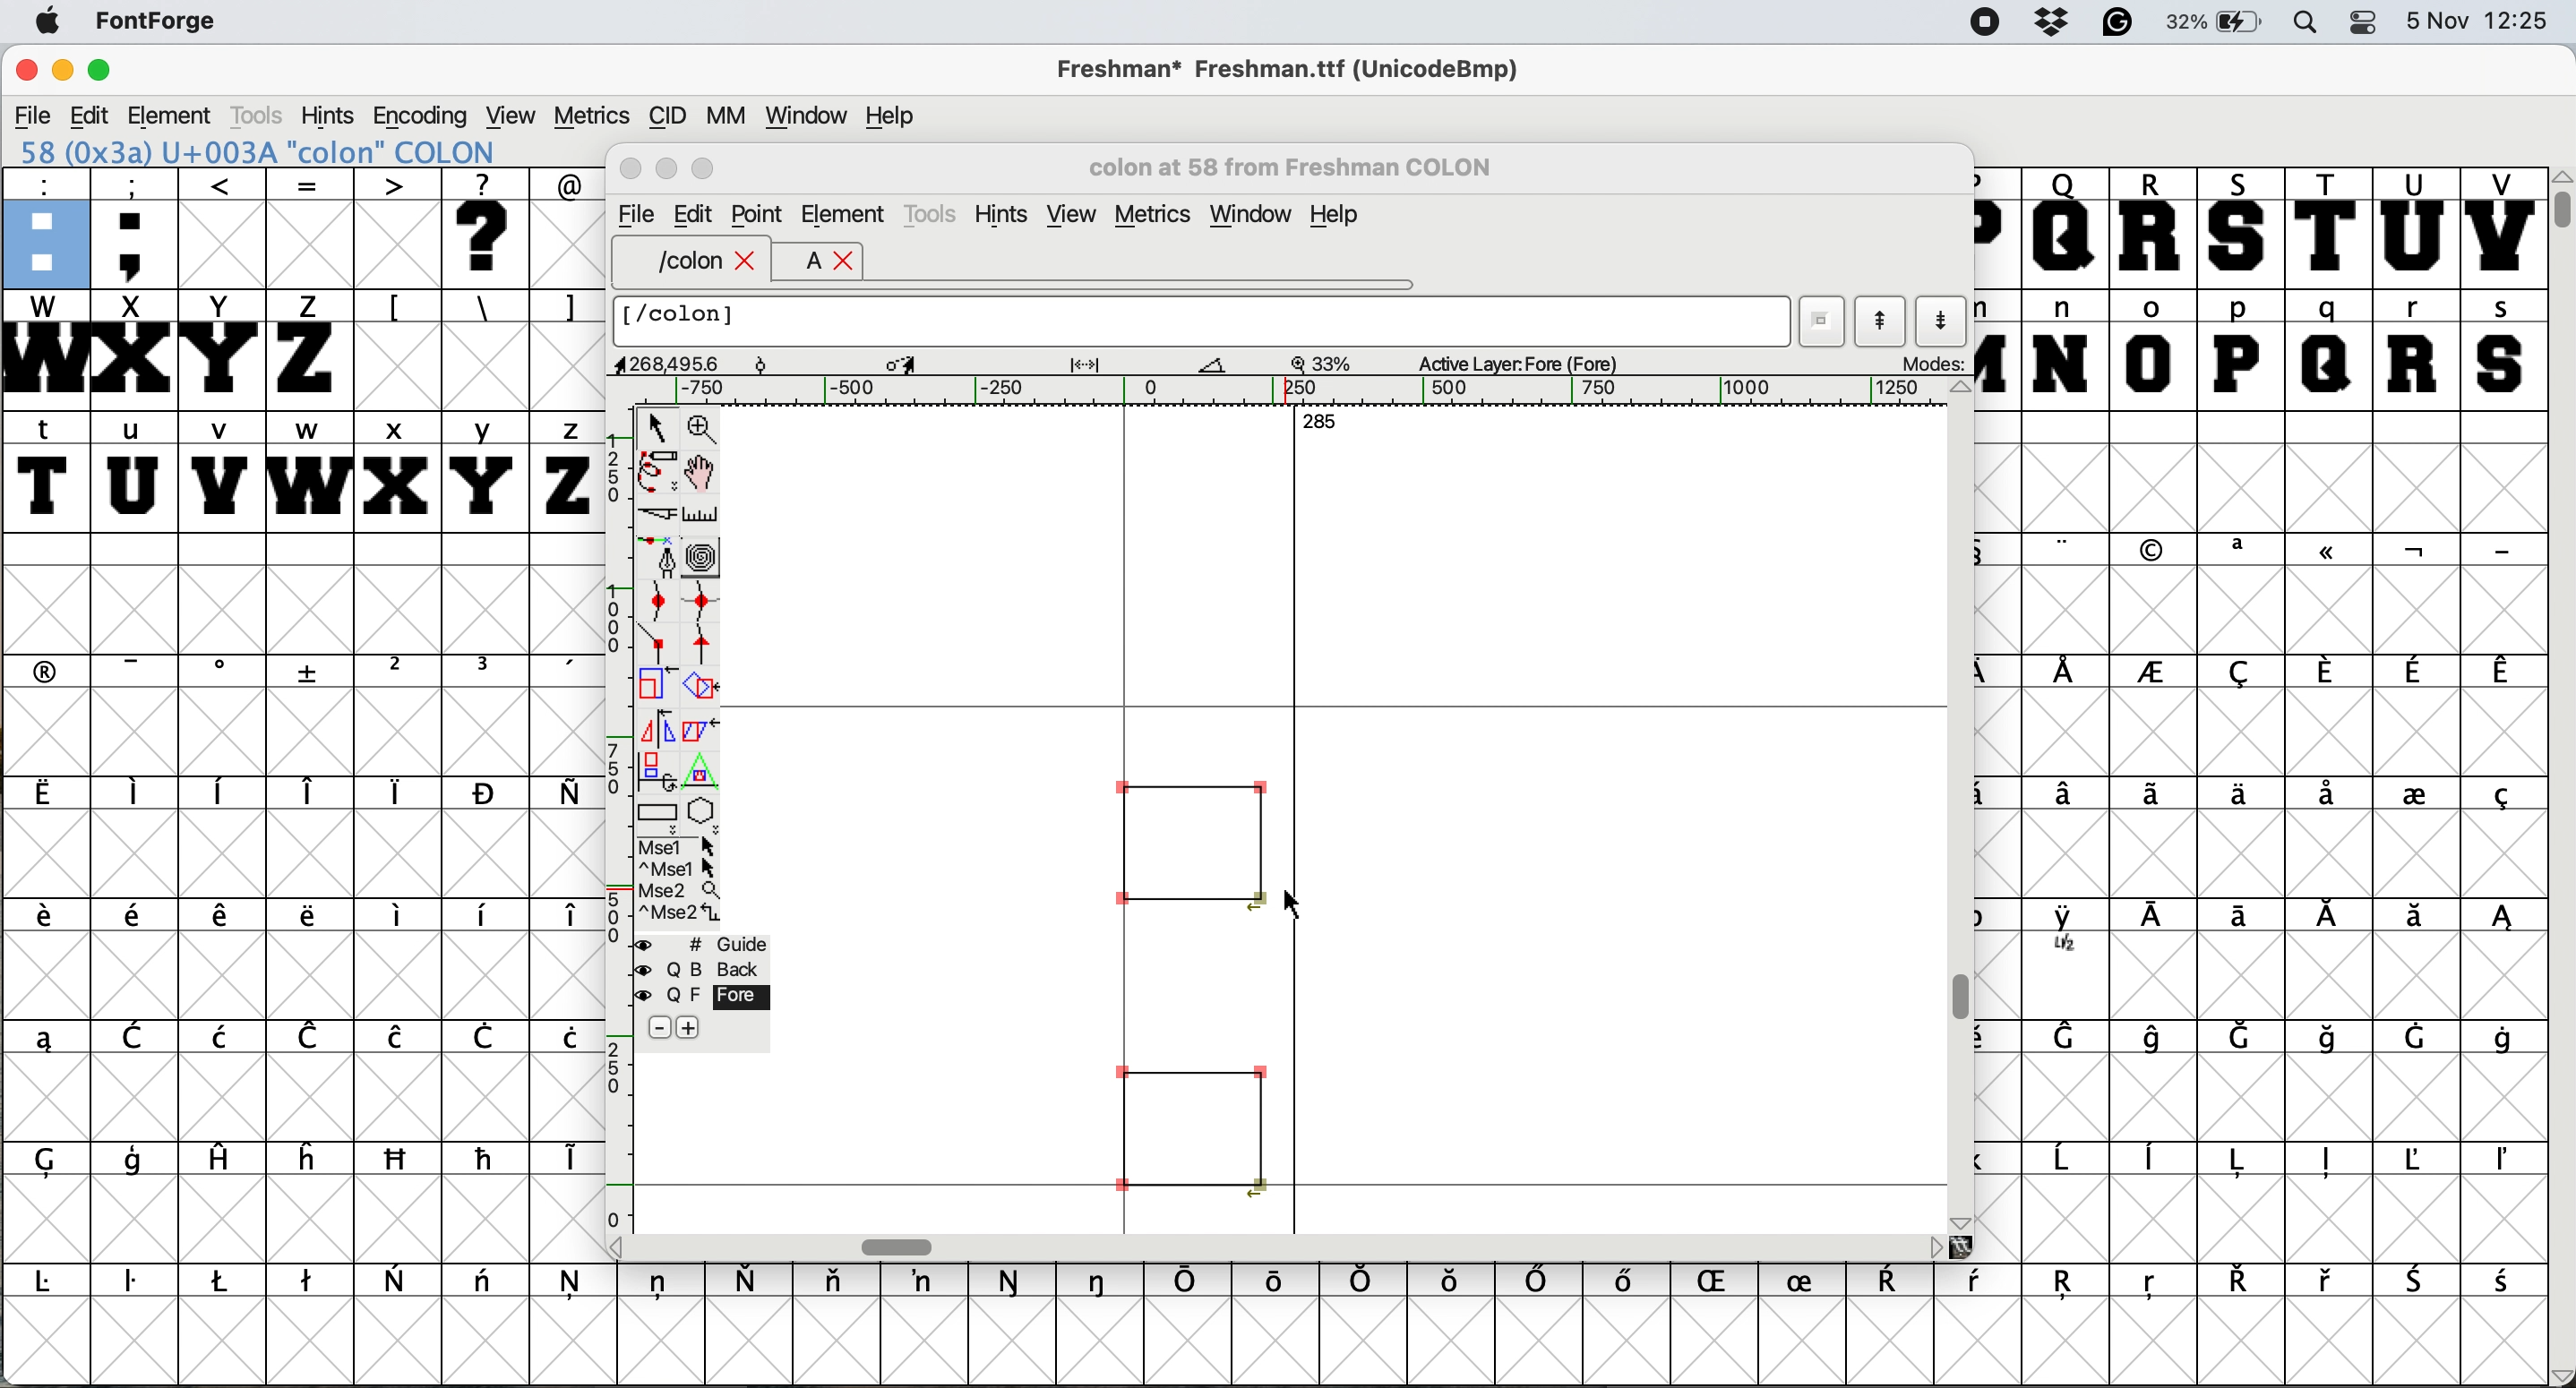  Describe the element at coordinates (2153, 348) in the screenshot. I see `o` at that location.